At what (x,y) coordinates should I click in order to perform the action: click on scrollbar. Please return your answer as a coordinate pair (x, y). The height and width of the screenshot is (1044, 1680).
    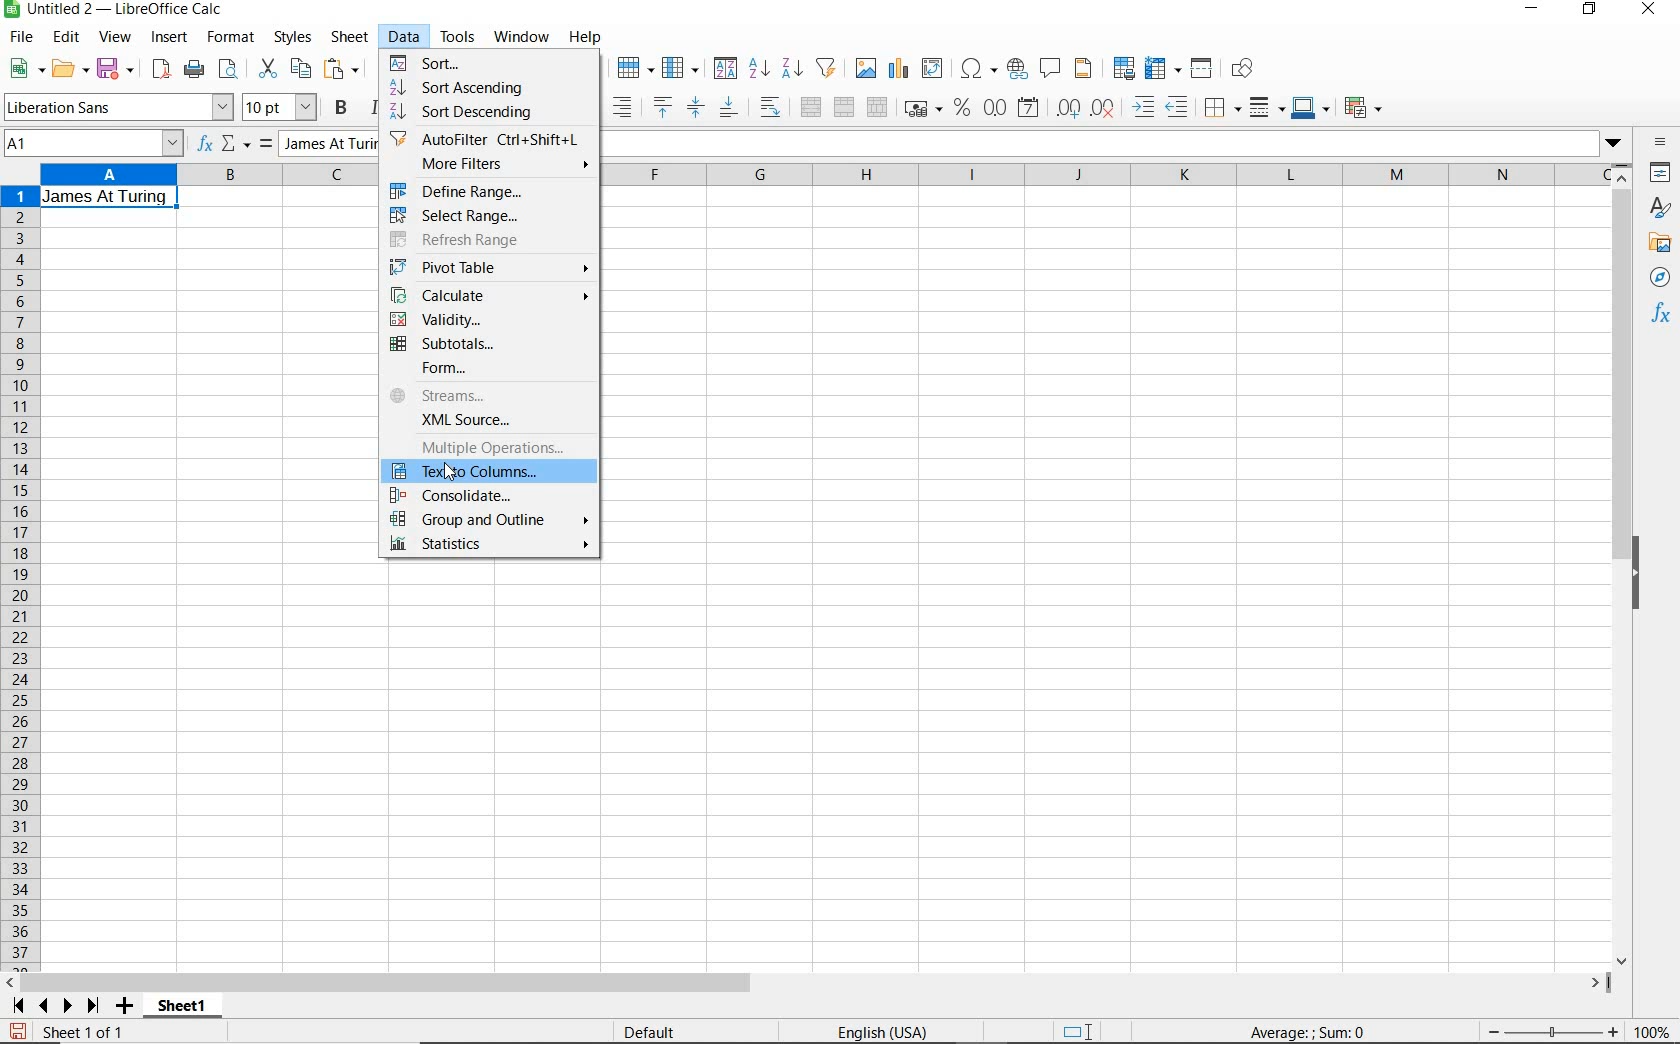
    Looking at the image, I should click on (1624, 564).